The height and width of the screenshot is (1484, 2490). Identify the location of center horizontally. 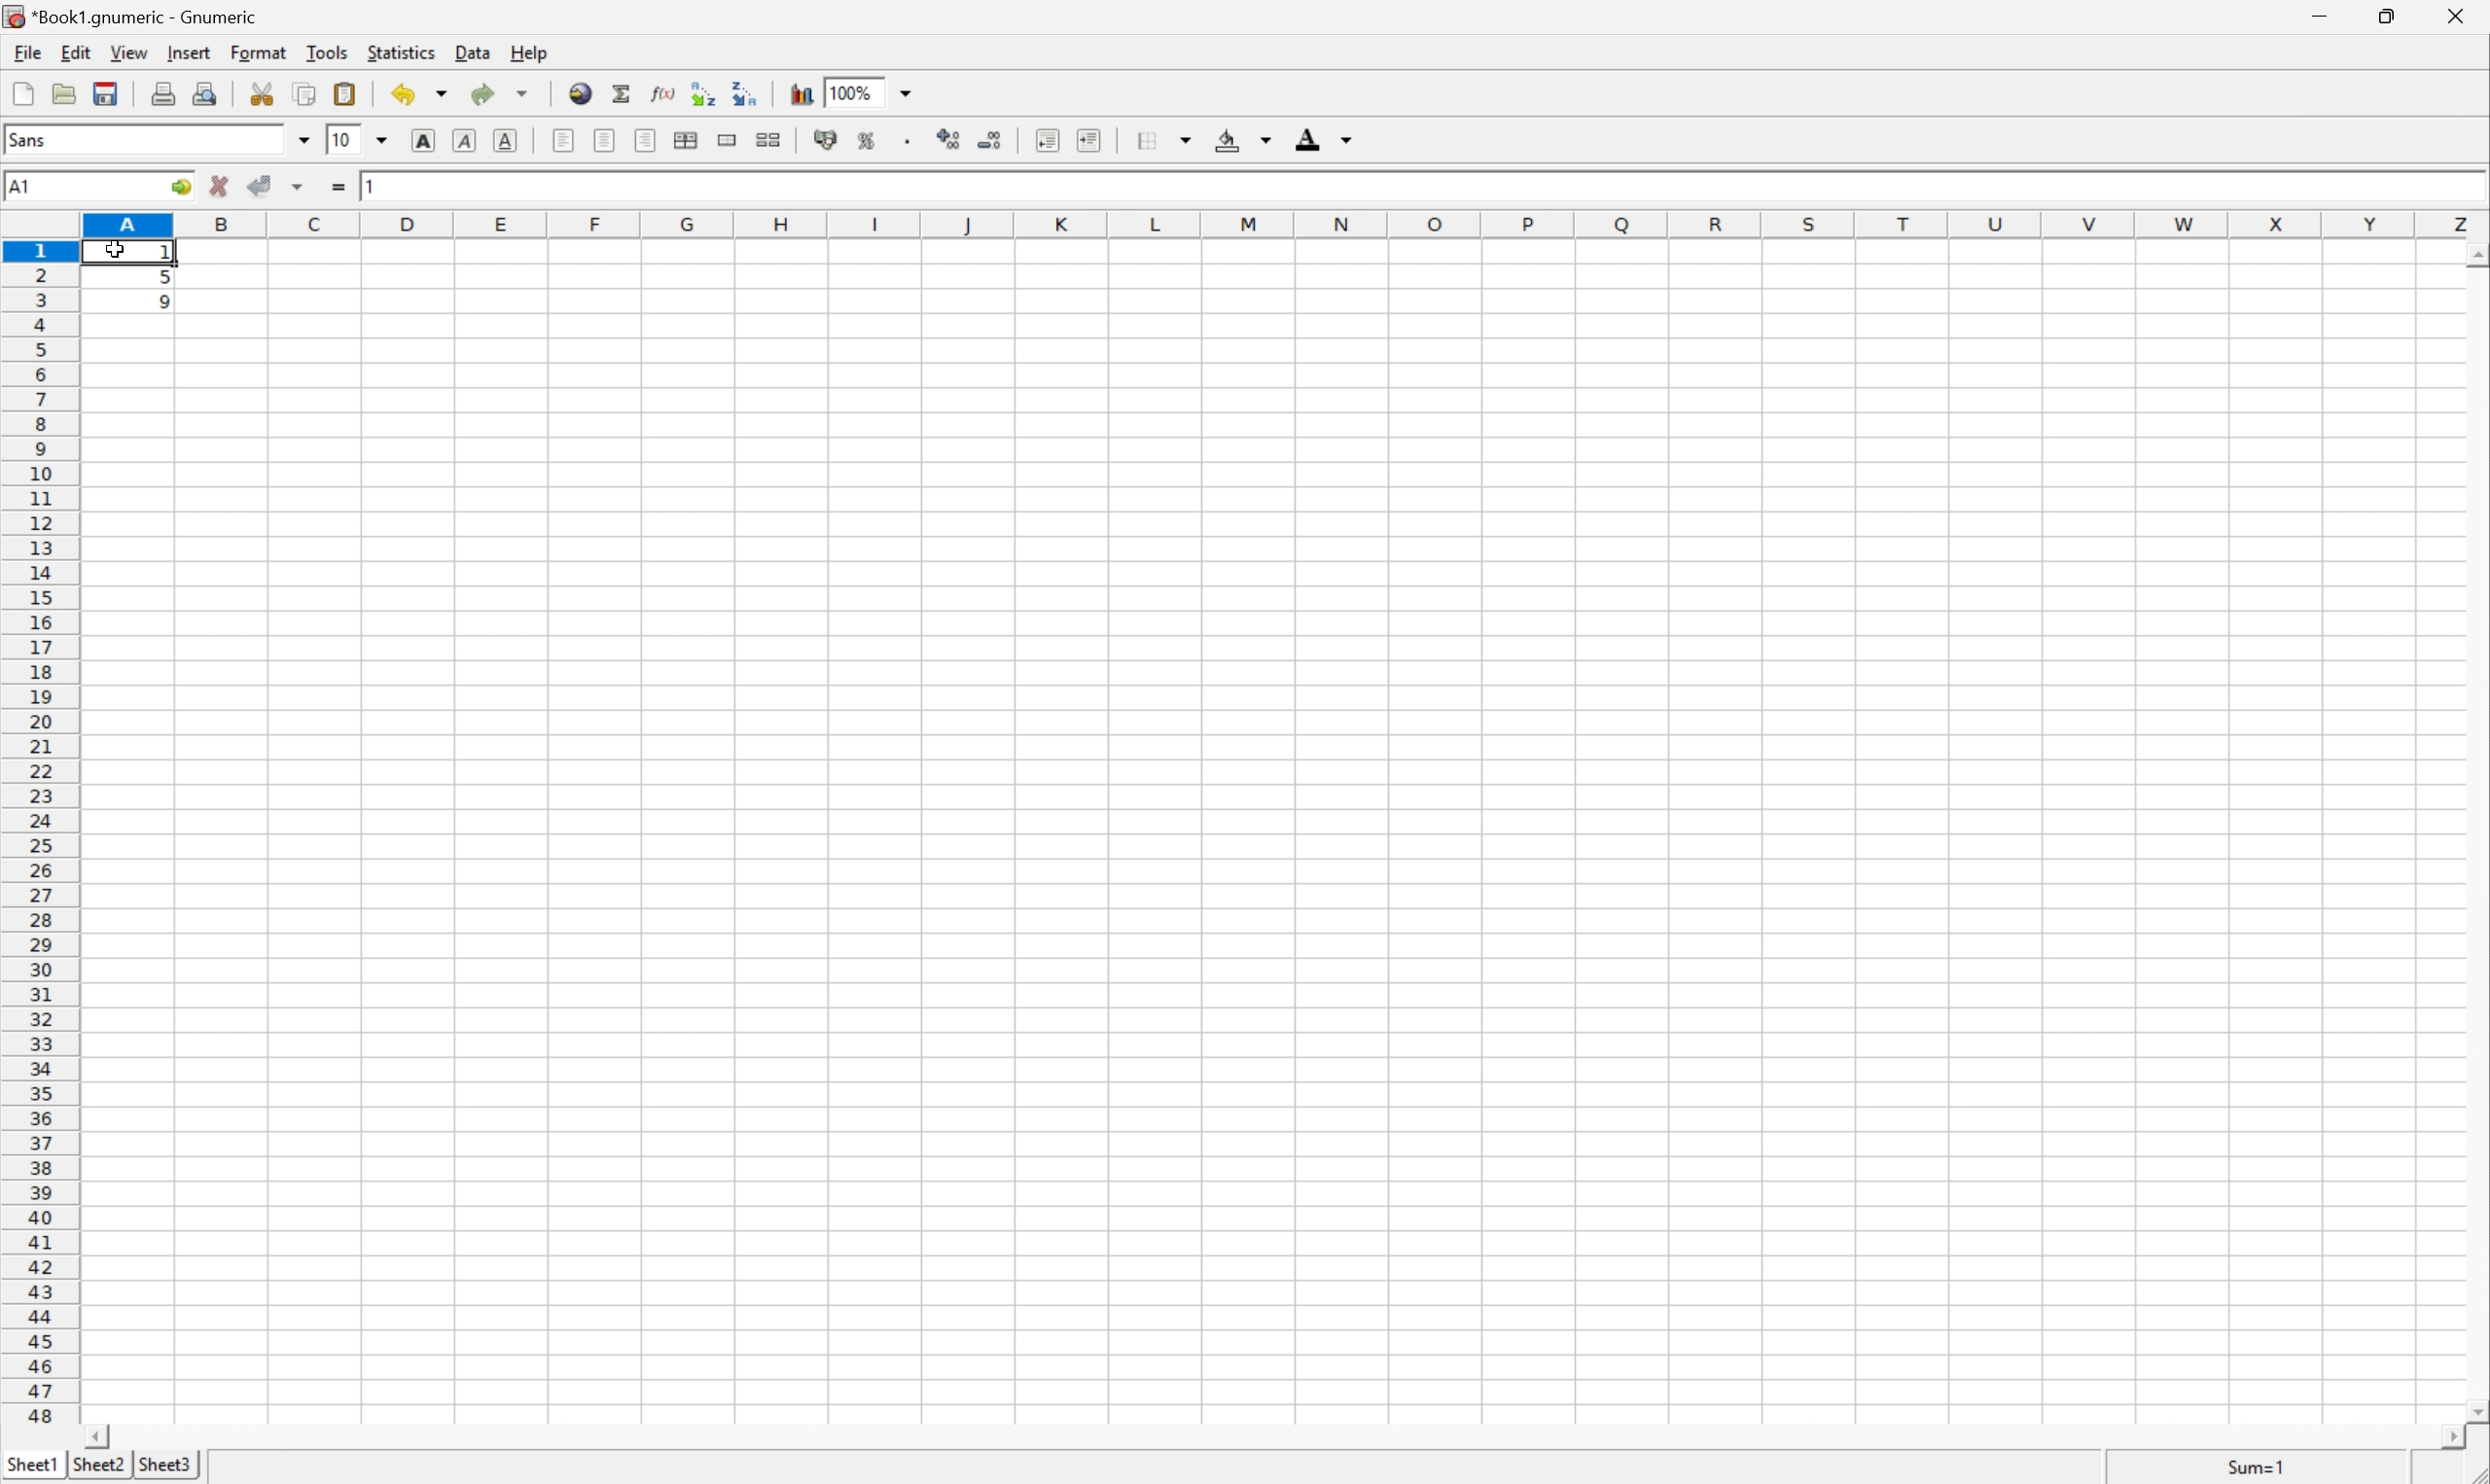
(688, 138).